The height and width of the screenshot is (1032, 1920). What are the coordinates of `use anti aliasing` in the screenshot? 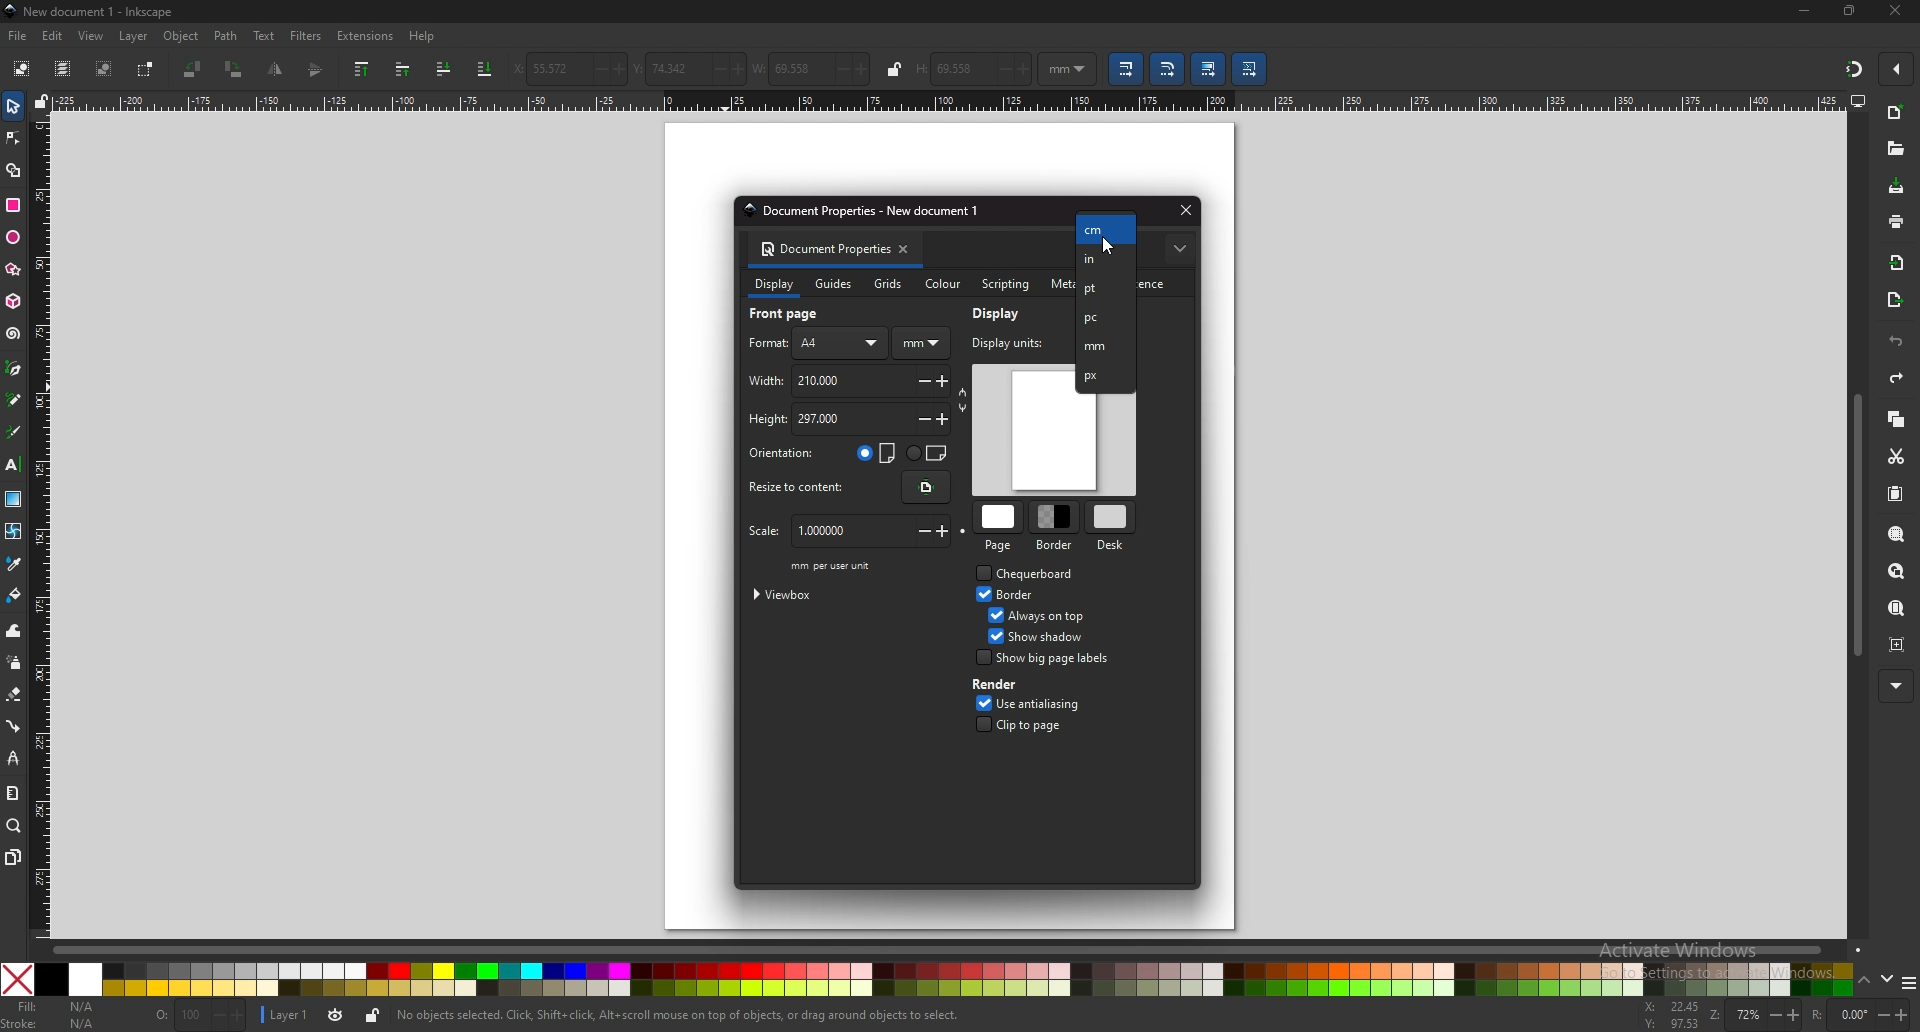 It's located at (1061, 703).